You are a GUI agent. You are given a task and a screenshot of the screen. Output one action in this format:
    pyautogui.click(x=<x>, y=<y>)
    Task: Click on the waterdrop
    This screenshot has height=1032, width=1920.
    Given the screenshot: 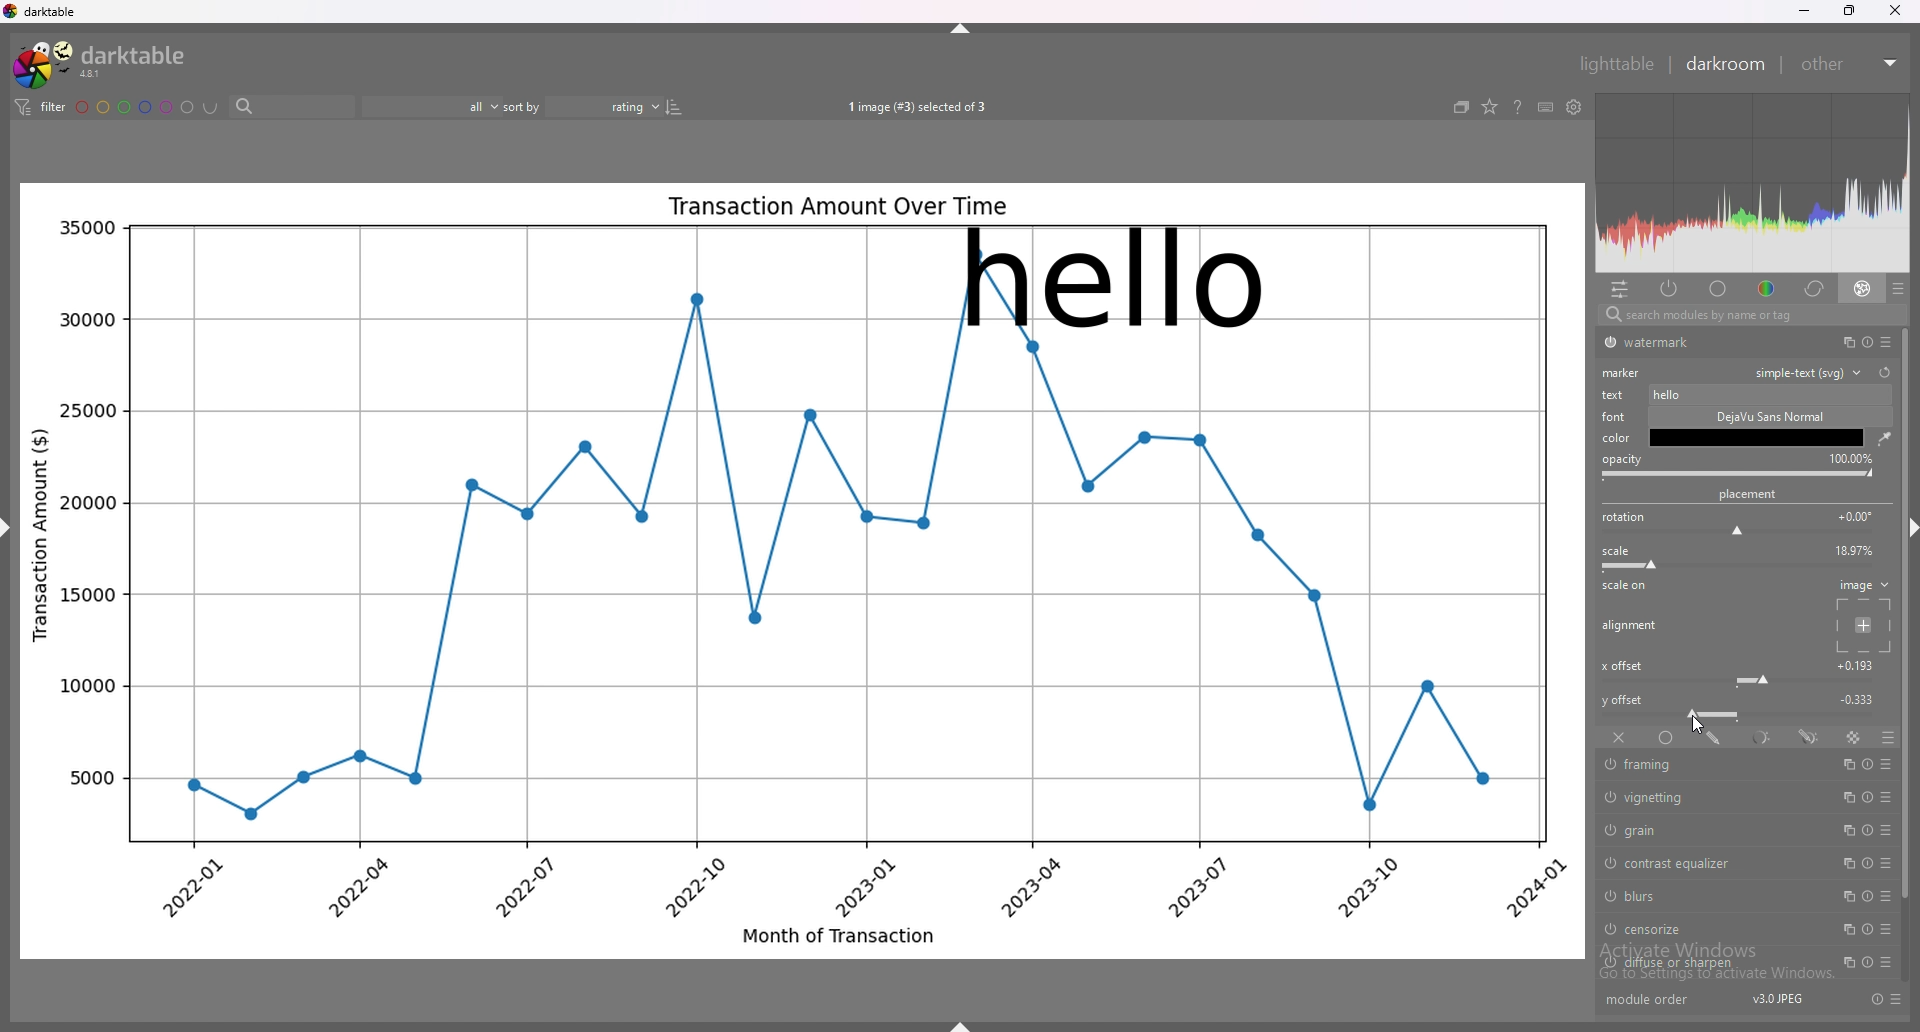 What is the action you would take?
    pyautogui.click(x=1883, y=439)
    